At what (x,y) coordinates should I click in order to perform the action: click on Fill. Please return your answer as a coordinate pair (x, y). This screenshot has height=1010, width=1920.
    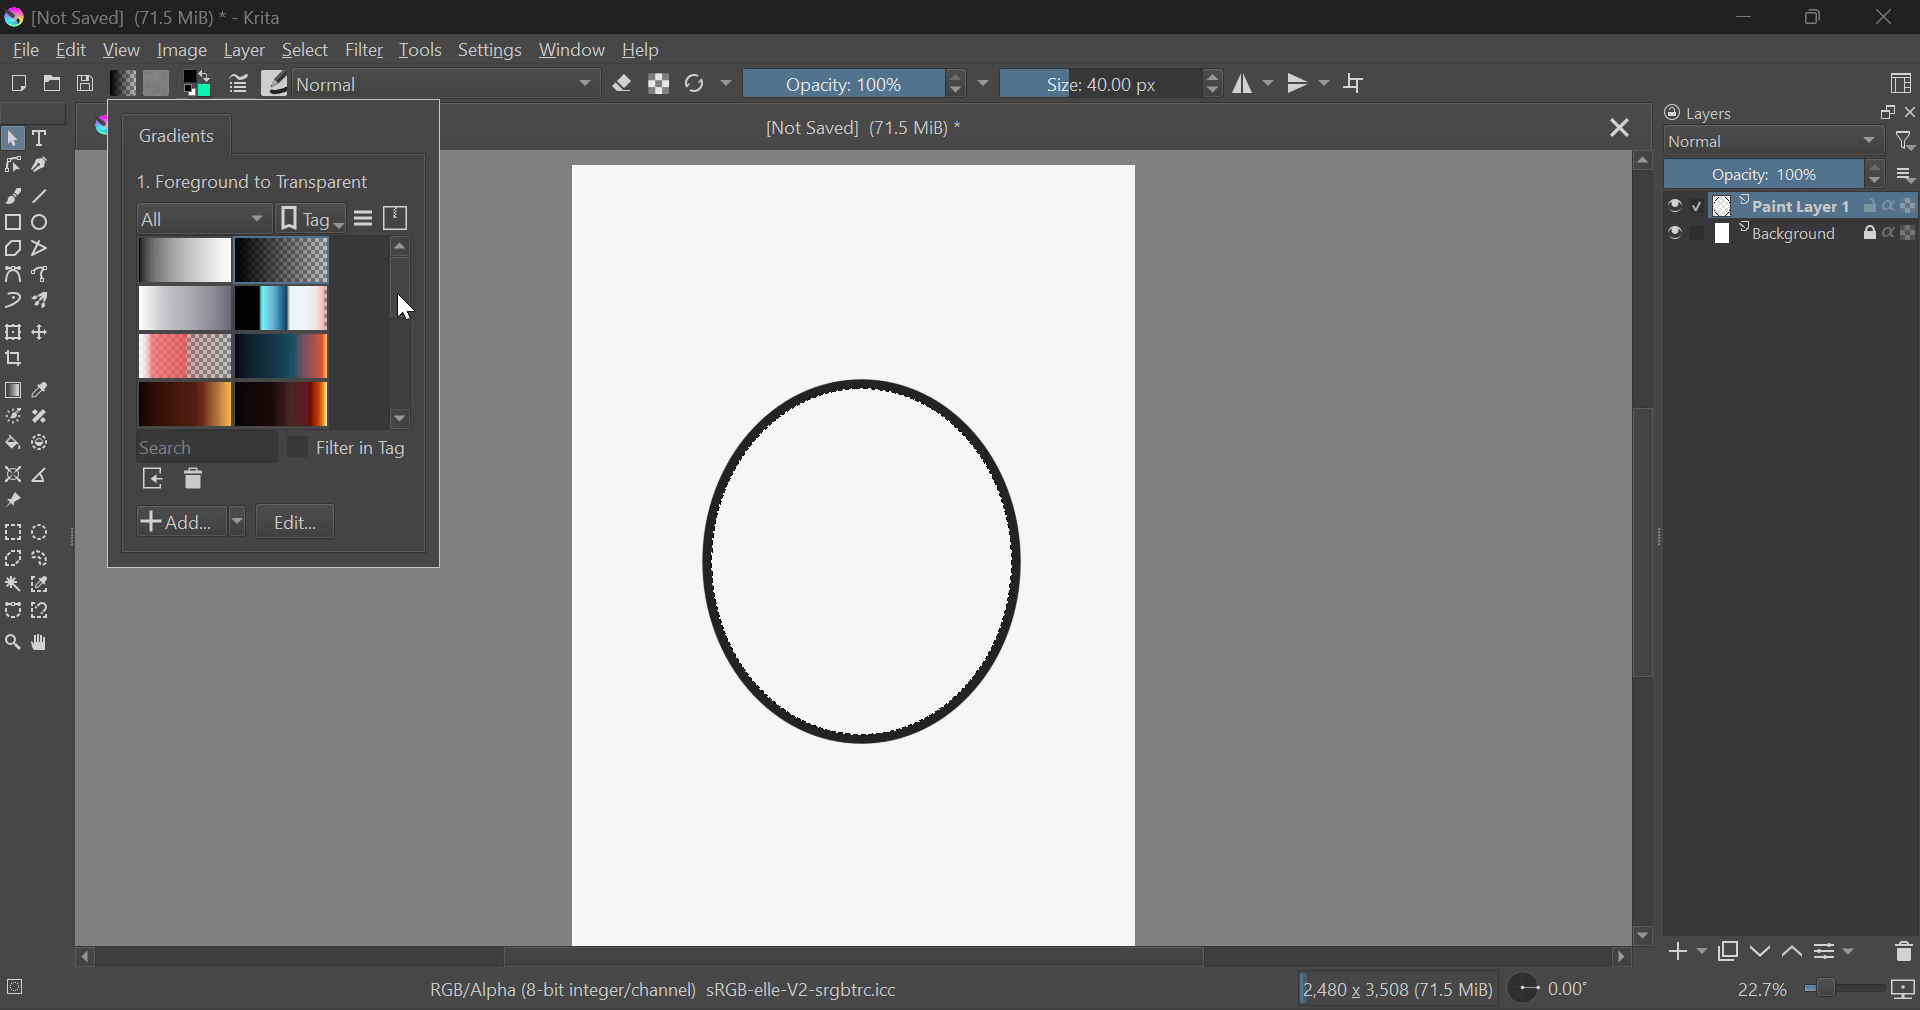
    Looking at the image, I should click on (13, 445).